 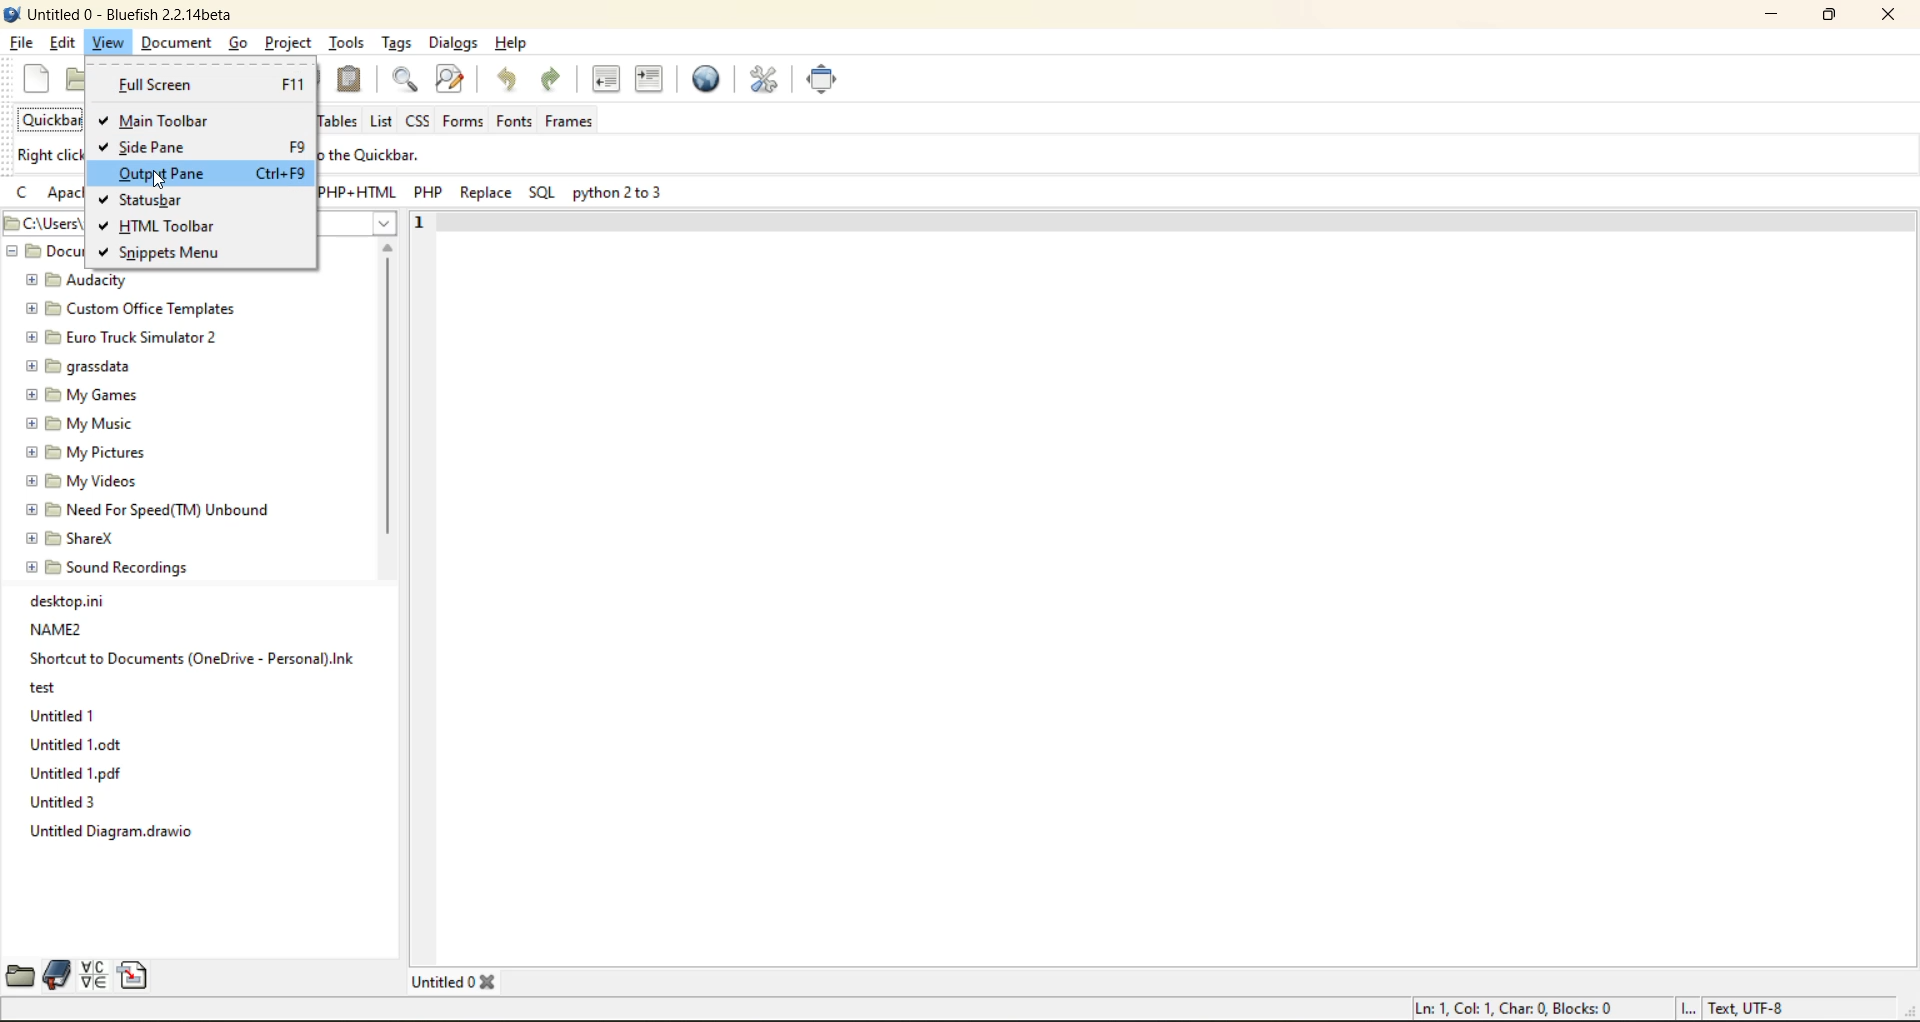 What do you see at coordinates (486, 193) in the screenshot?
I see `replace` at bounding box center [486, 193].